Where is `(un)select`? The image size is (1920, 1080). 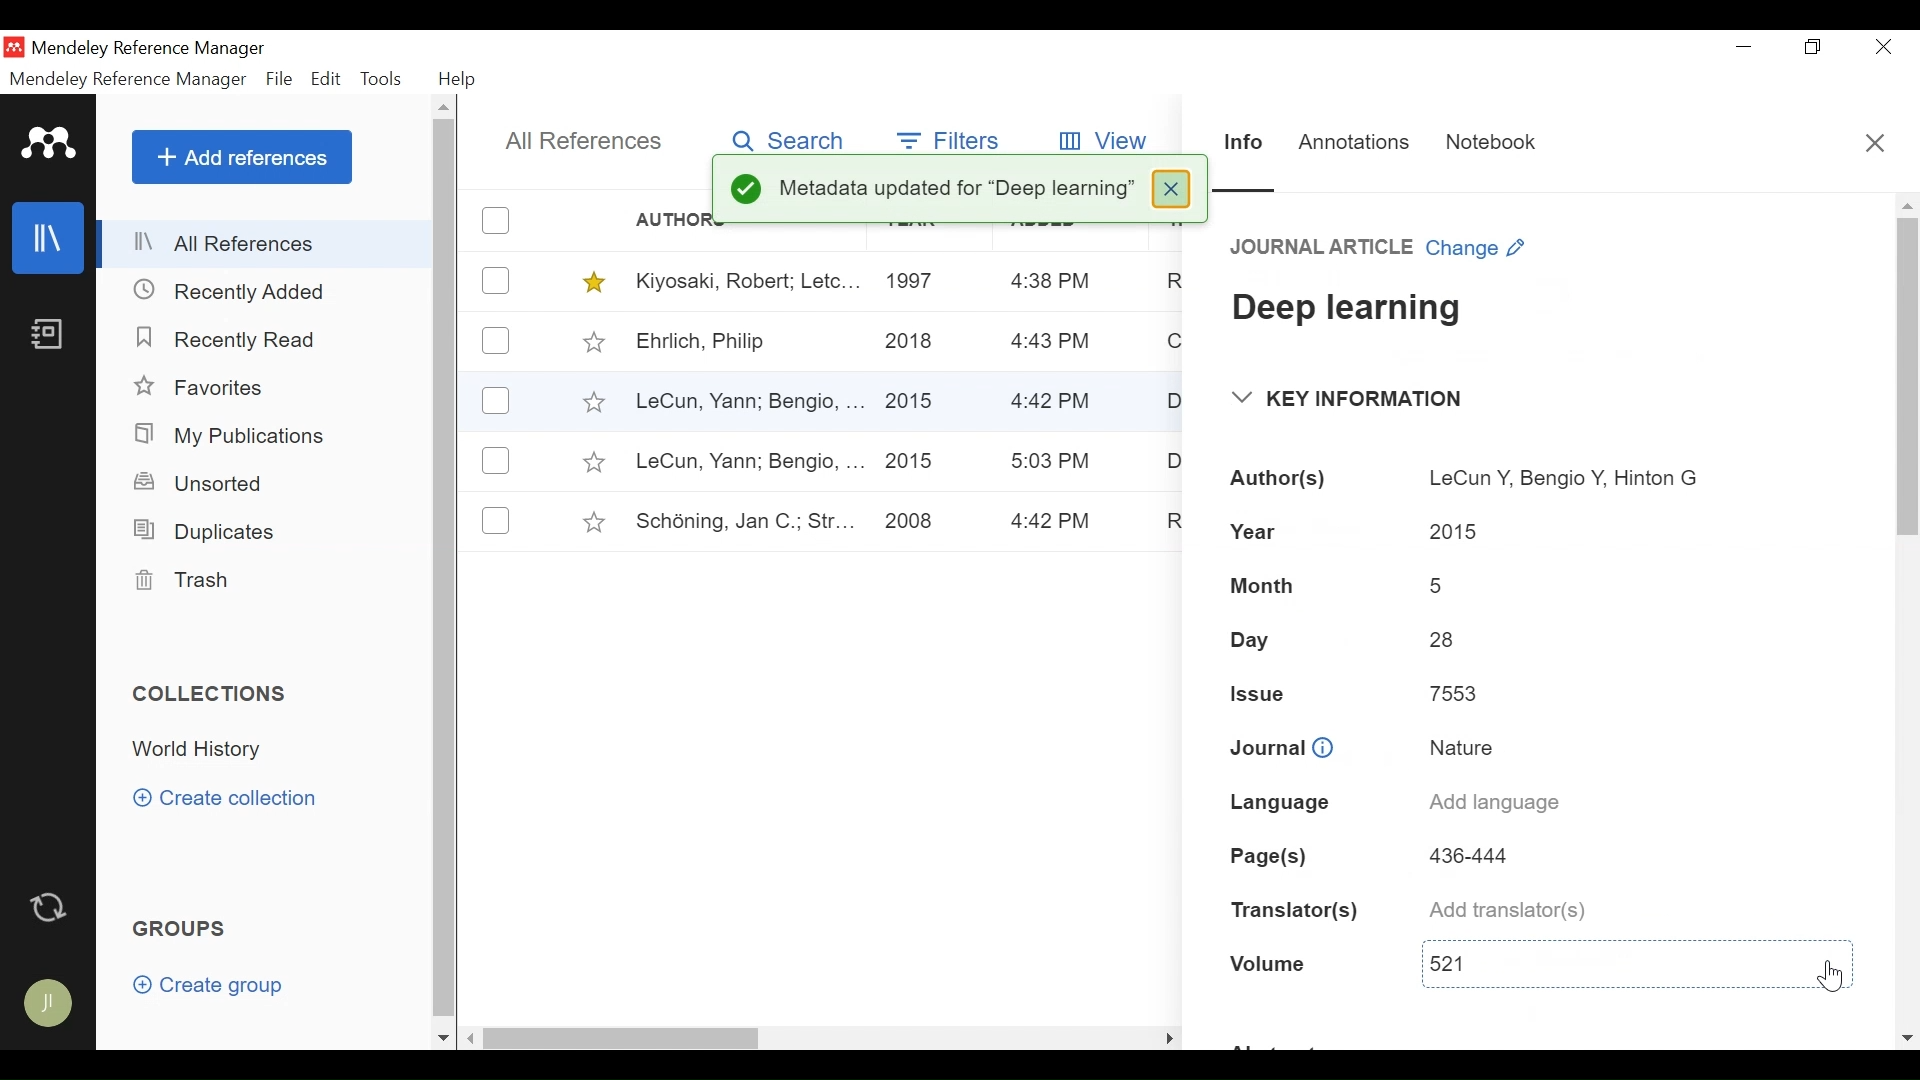 (un)select is located at coordinates (496, 281).